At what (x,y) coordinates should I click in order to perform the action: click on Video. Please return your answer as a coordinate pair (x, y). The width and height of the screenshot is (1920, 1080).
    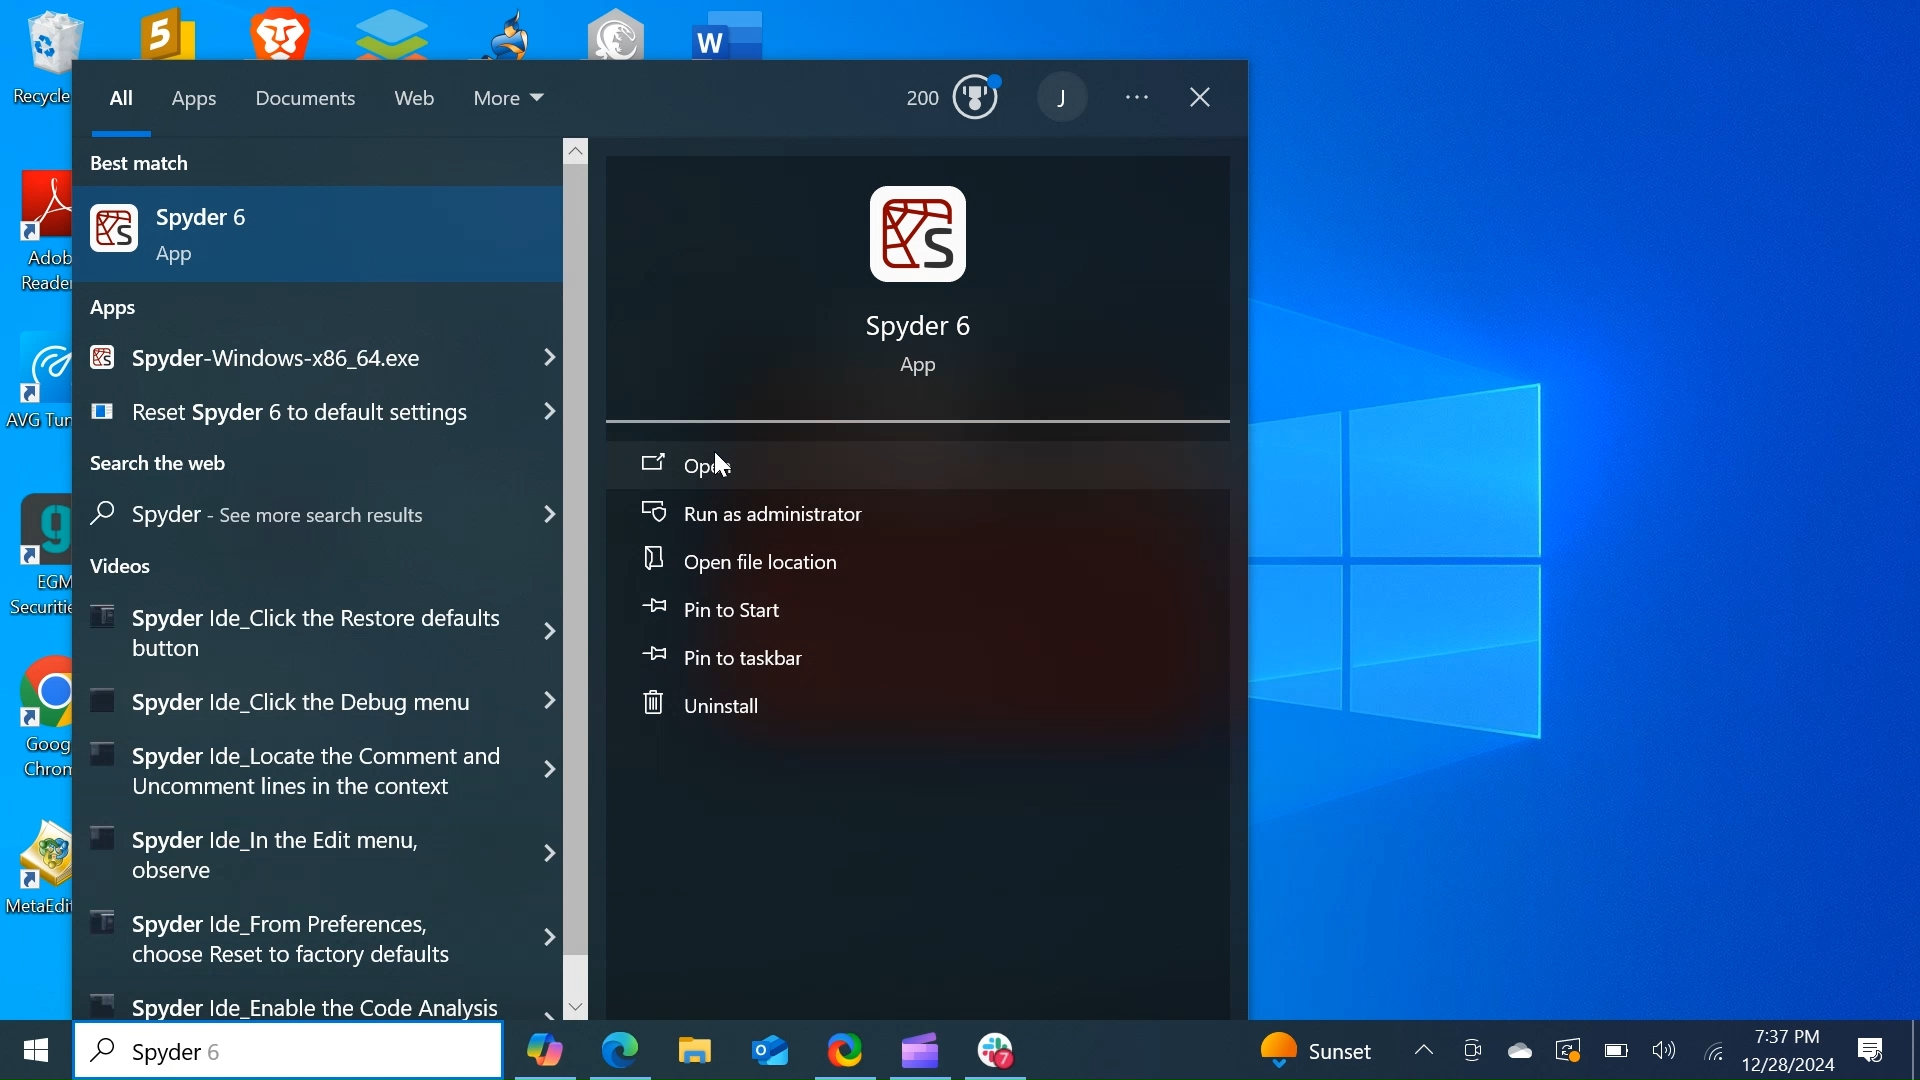
    Looking at the image, I should click on (315, 702).